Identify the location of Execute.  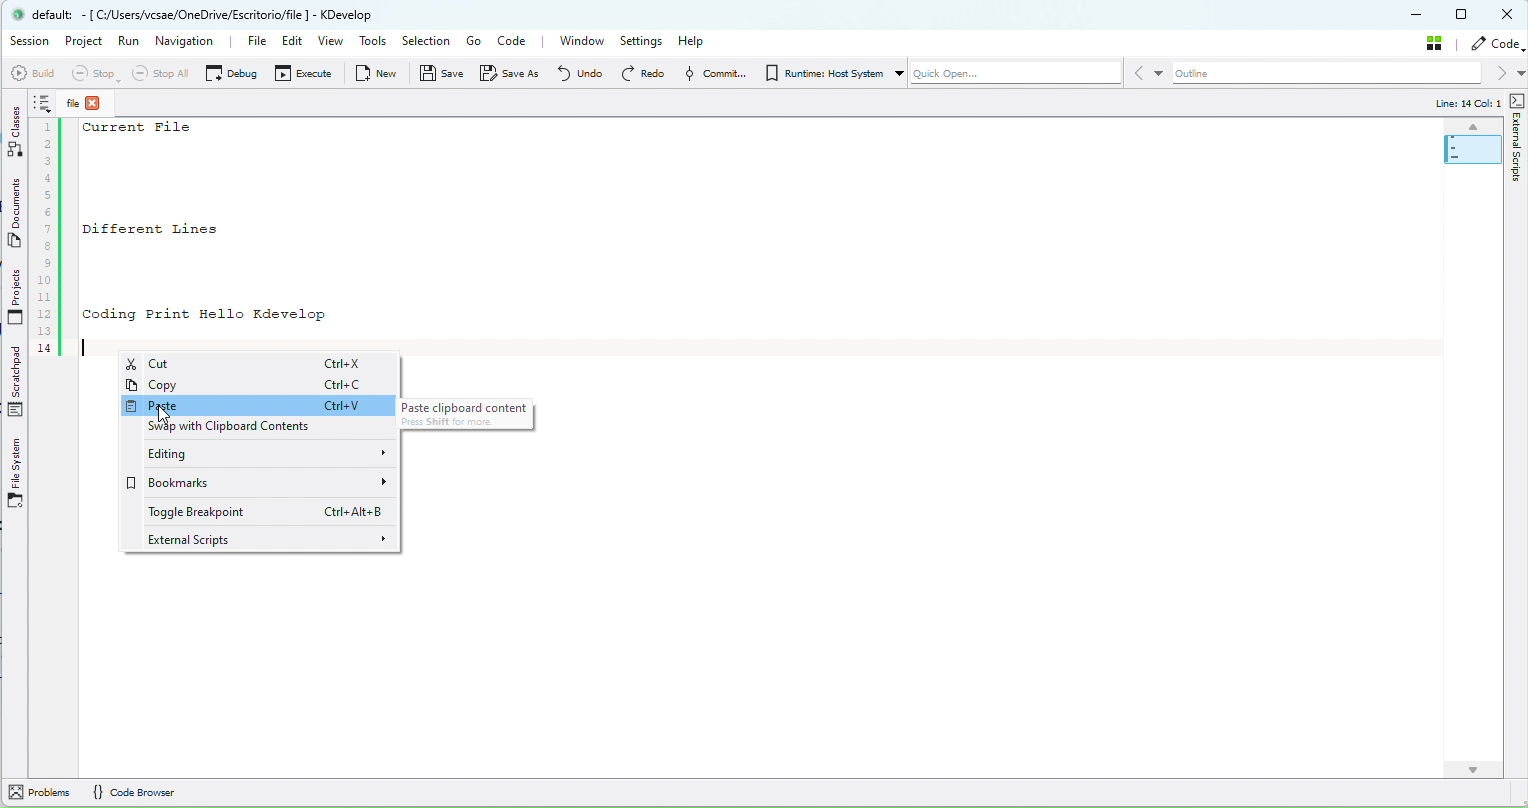
(306, 76).